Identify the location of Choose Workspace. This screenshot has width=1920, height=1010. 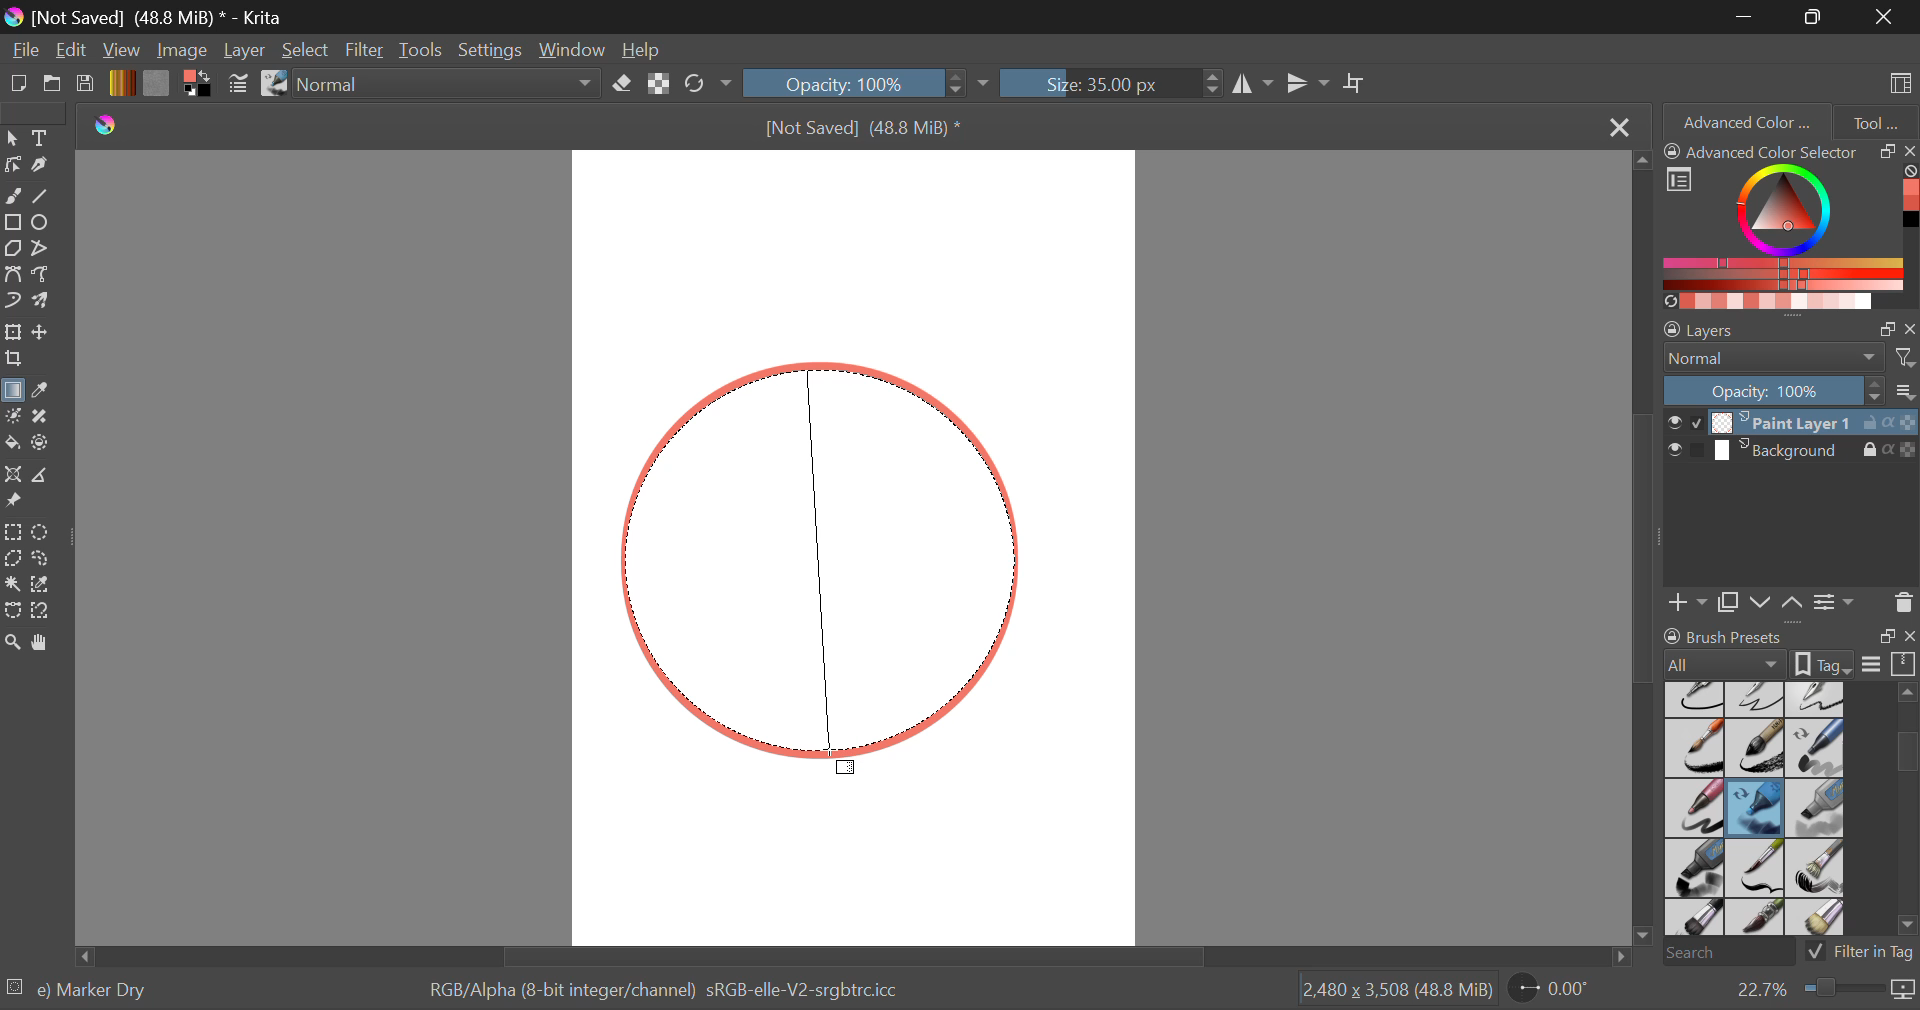
(1897, 81).